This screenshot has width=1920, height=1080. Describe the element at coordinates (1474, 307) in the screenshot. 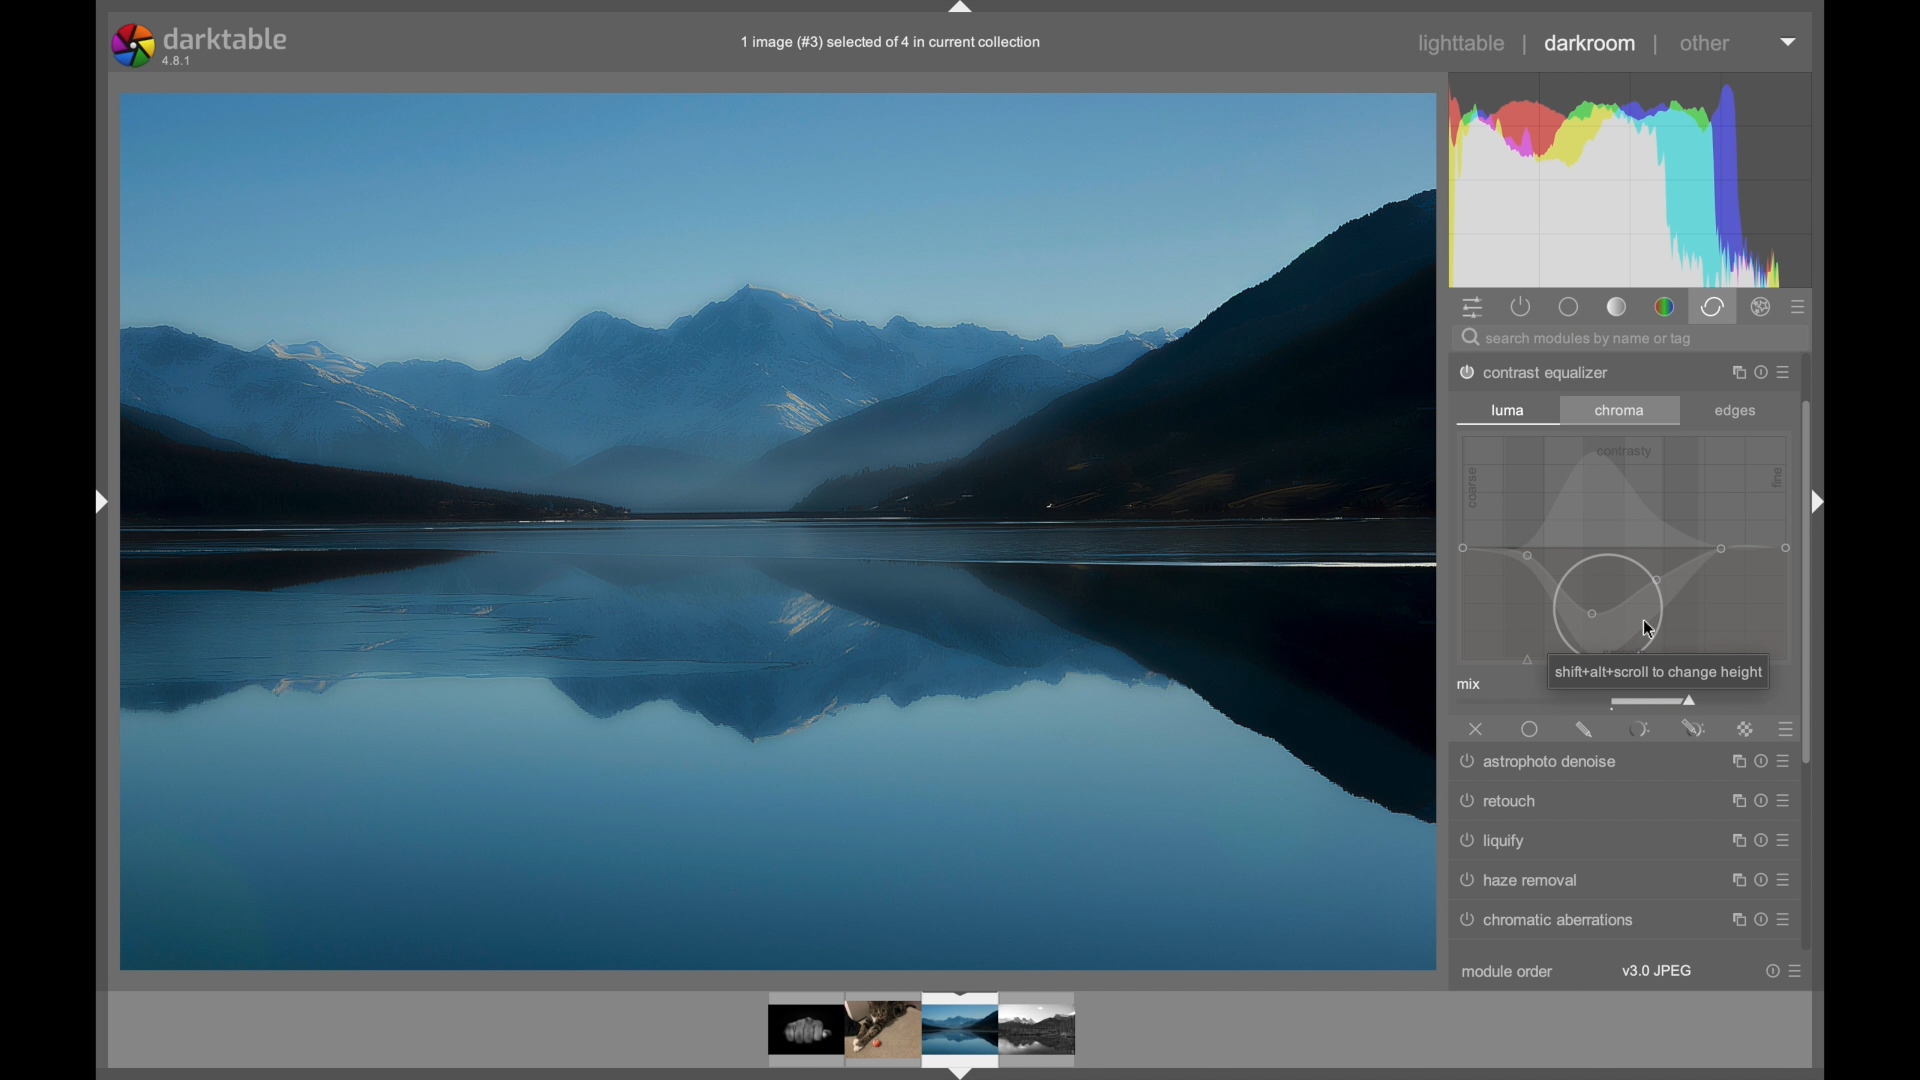

I see `quick  access  panel` at that location.